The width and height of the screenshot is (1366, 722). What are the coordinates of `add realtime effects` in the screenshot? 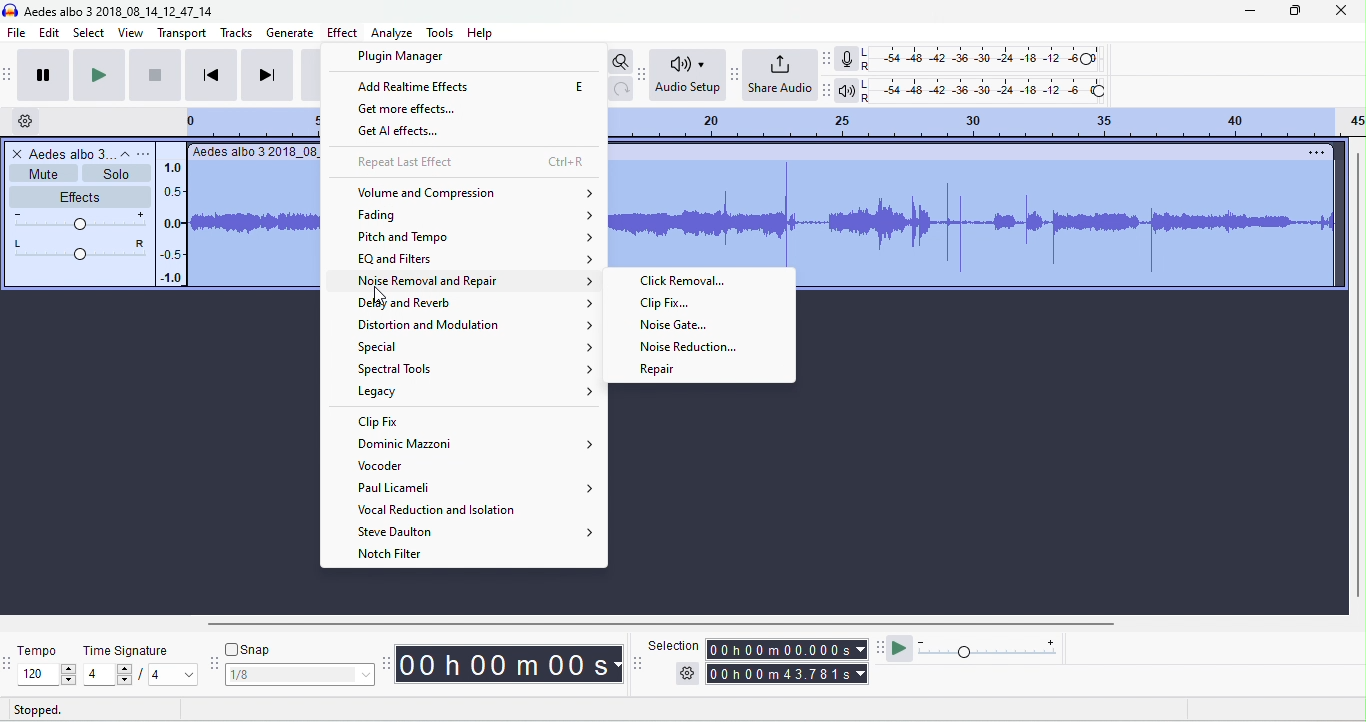 It's located at (471, 87).